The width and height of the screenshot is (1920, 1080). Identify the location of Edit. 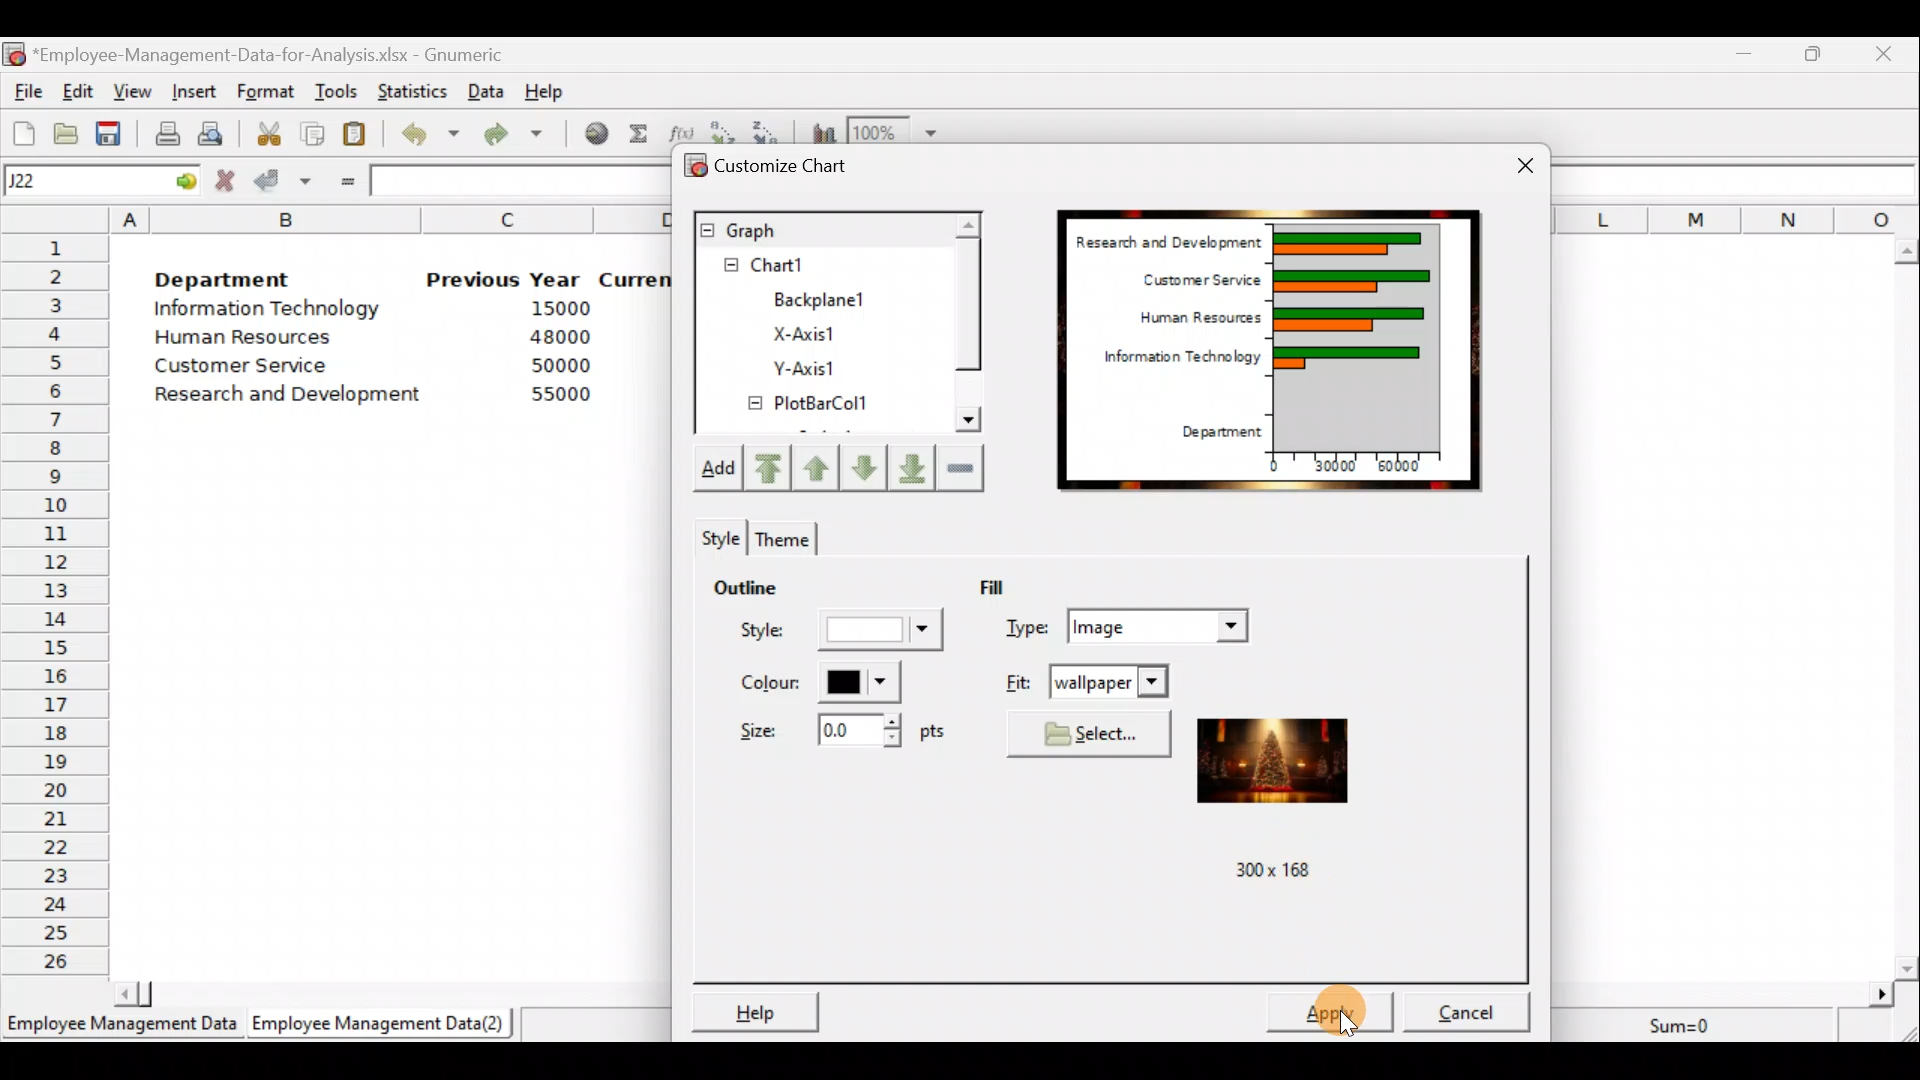
(80, 90).